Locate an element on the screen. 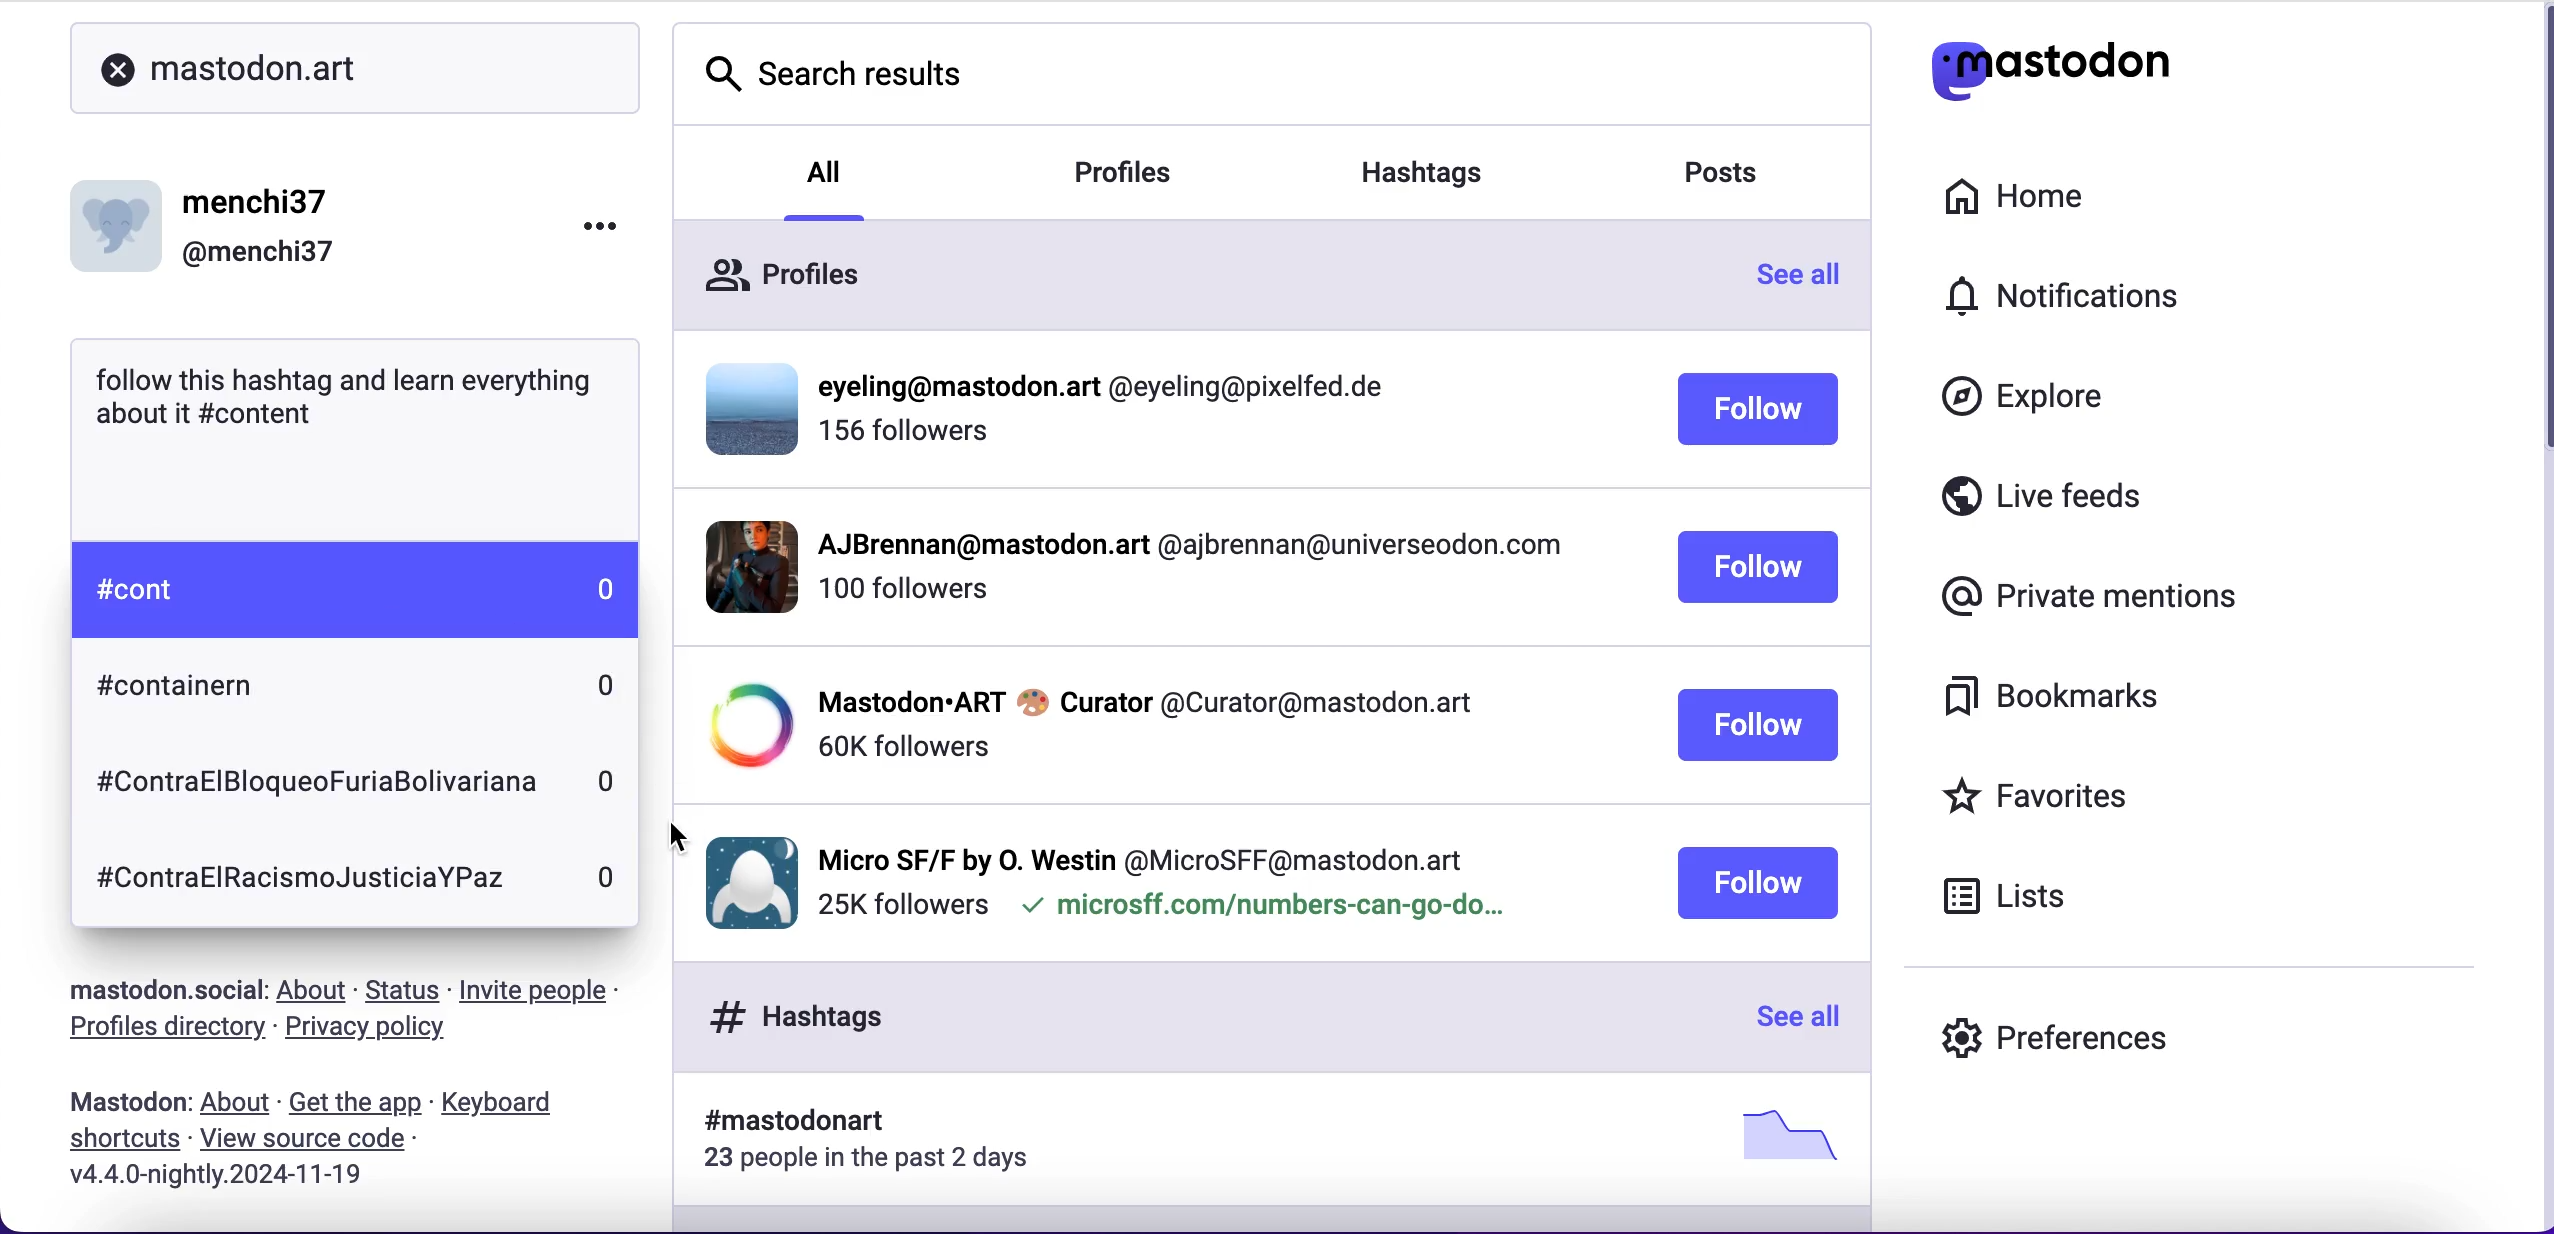  invite people is located at coordinates (554, 990).